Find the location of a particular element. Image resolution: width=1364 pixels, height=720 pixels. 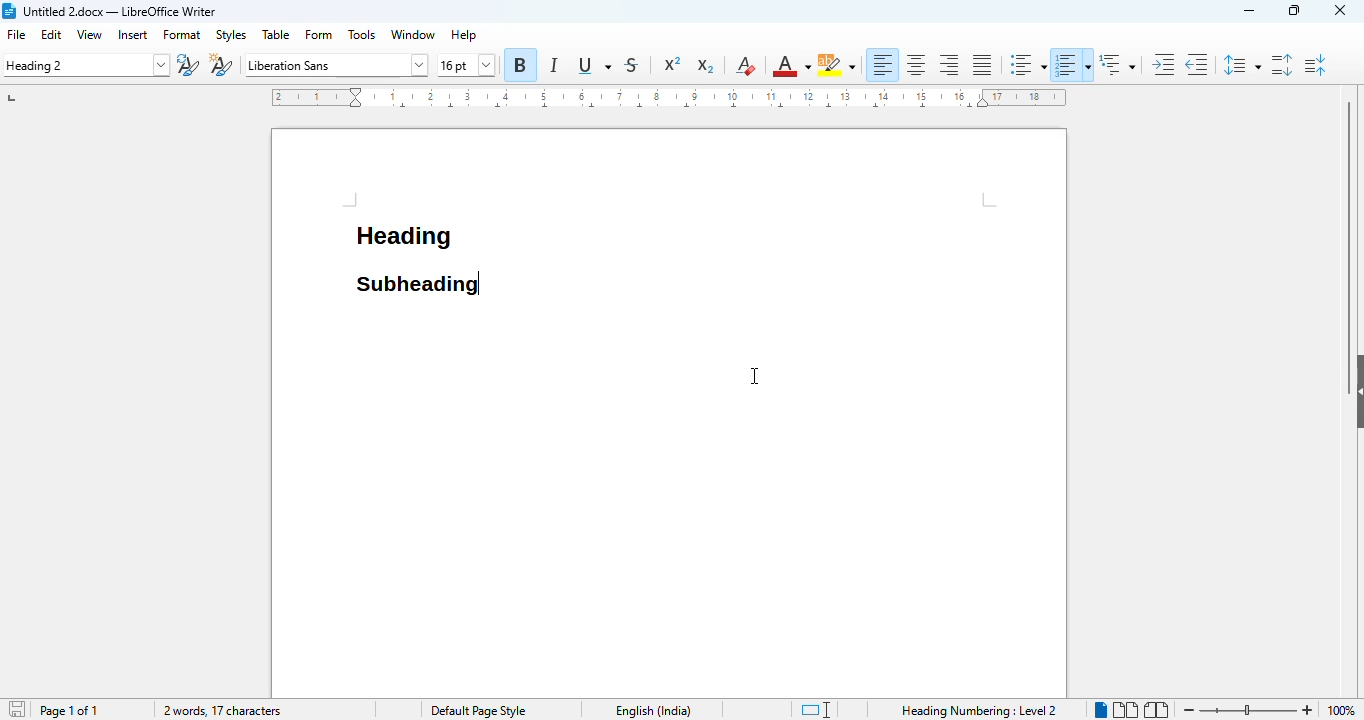

insert is located at coordinates (133, 35).